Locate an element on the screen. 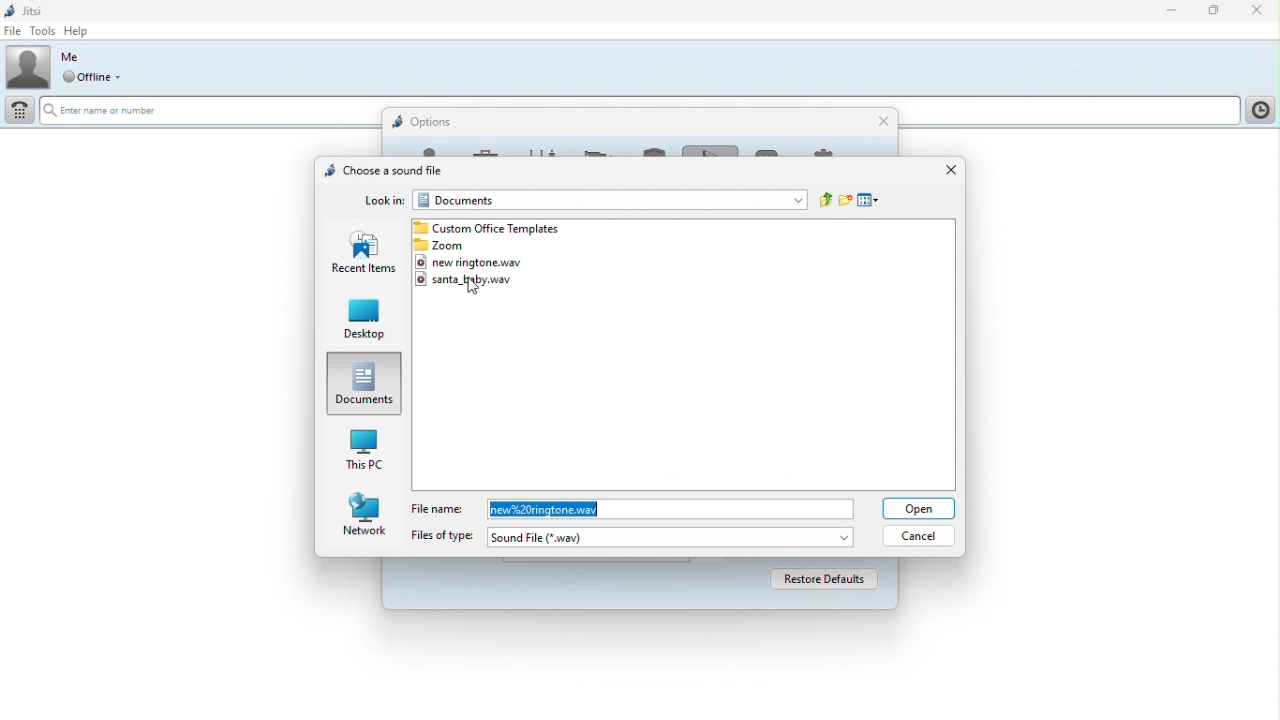  Desktop is located at coordinates (359, 322).